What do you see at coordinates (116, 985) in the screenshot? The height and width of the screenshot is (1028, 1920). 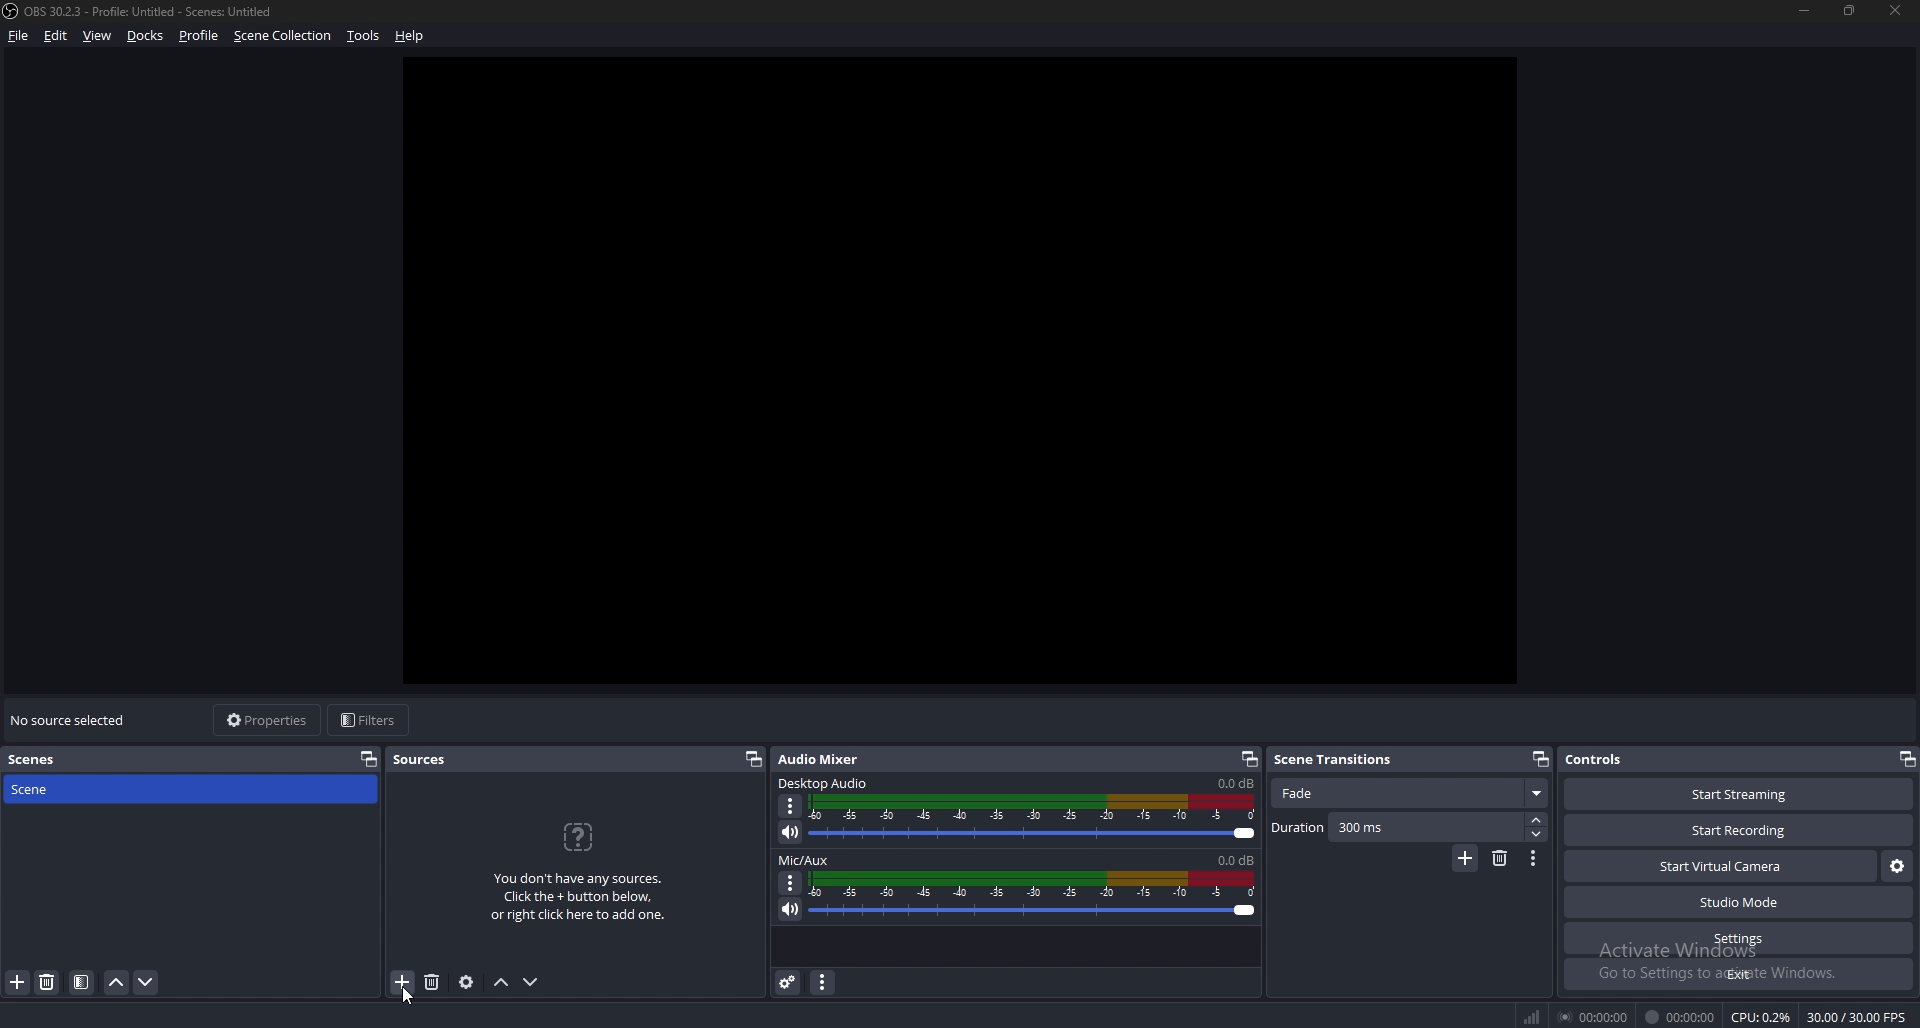 I see `Move scene up` at bounding box center [116, 985].